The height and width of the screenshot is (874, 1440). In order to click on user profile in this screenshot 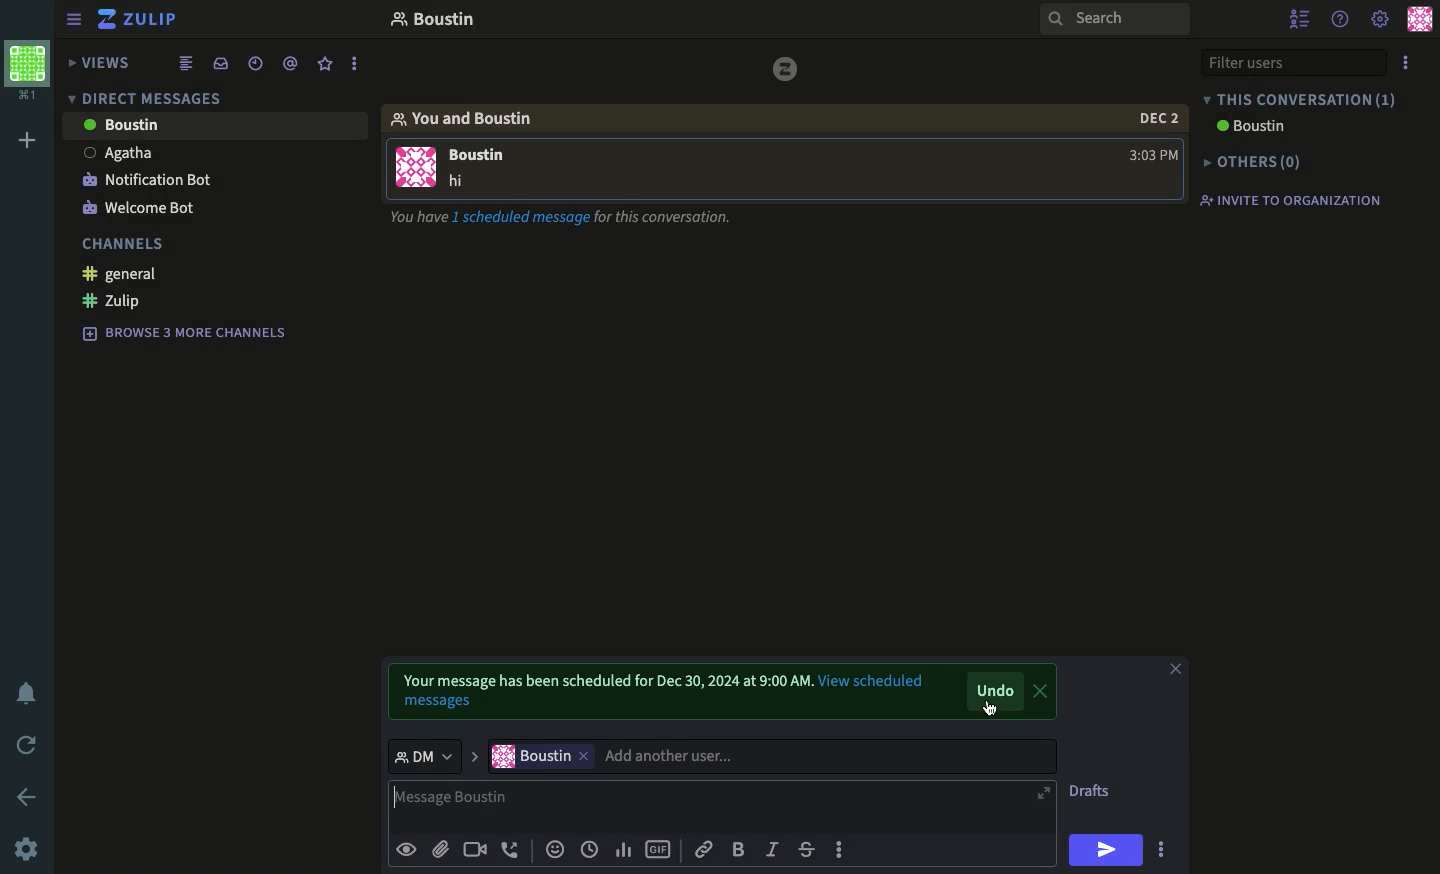, I will do `click(415, 167)`.